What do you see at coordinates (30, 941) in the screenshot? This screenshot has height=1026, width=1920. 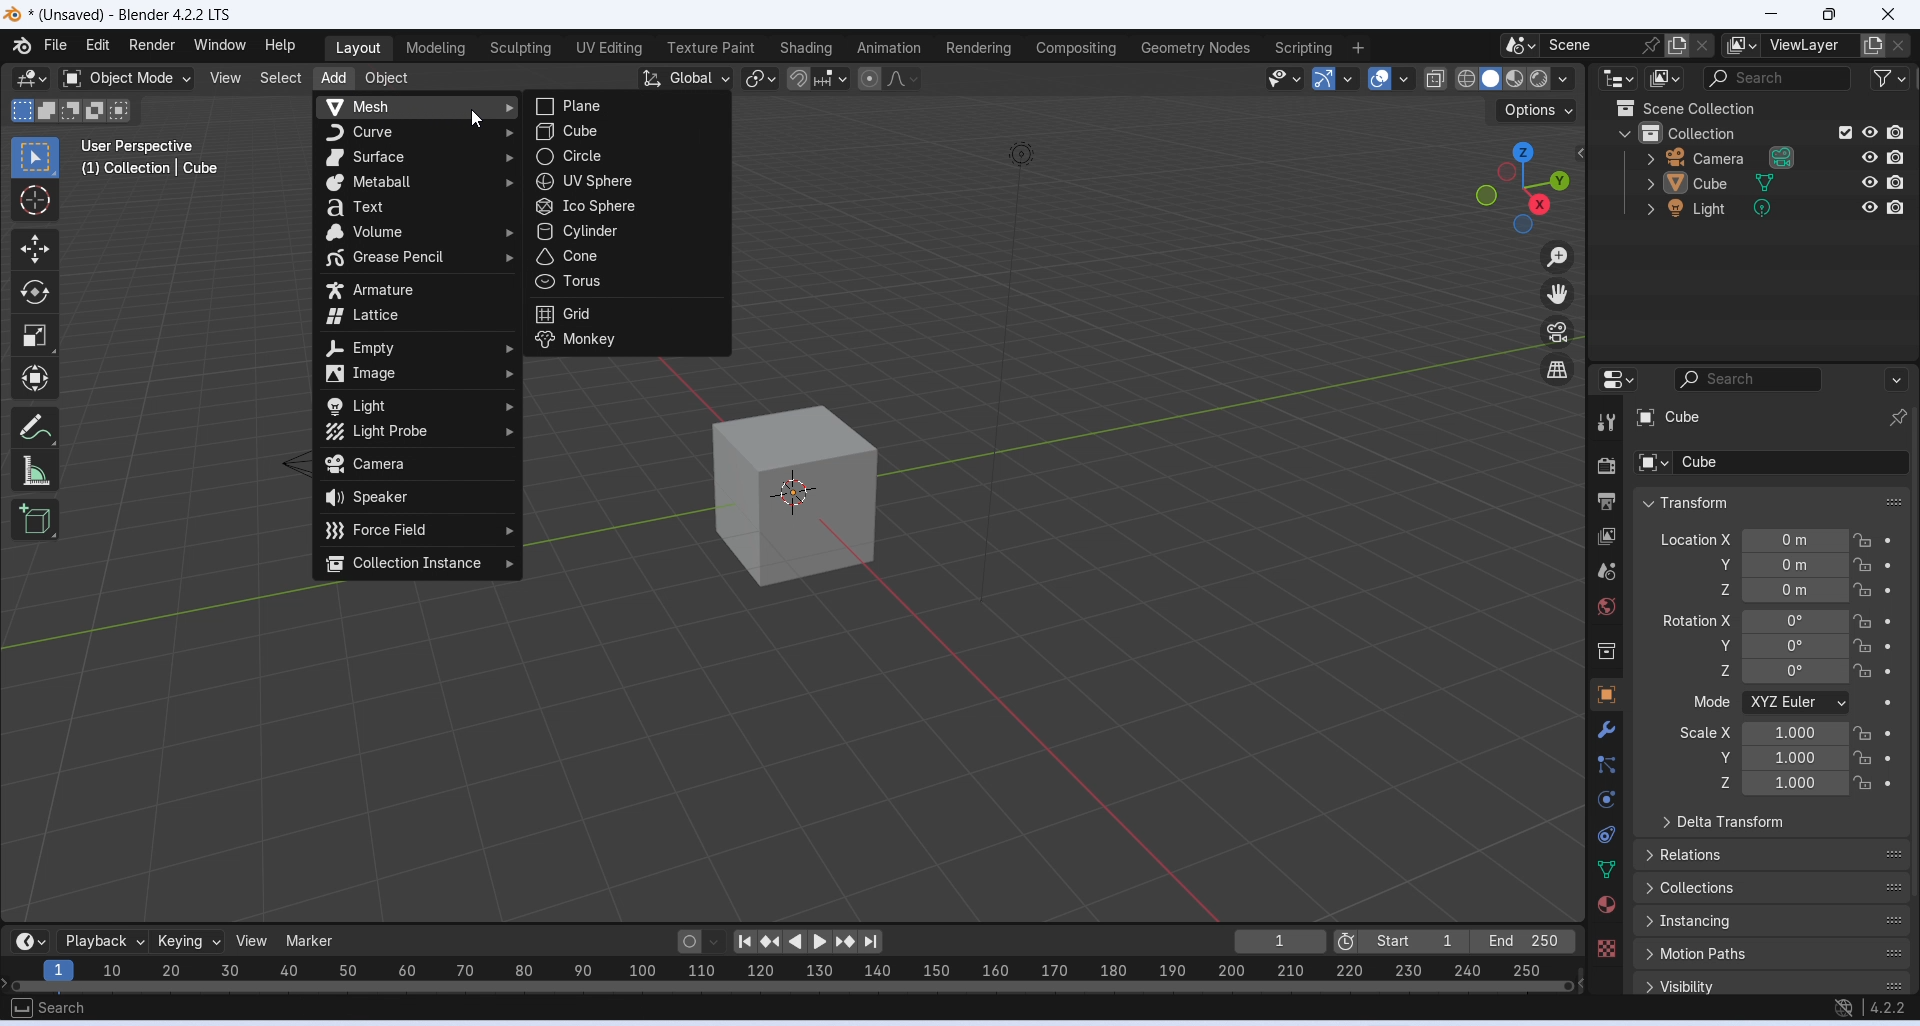 I see `timer` at bounding box center [30, 941].